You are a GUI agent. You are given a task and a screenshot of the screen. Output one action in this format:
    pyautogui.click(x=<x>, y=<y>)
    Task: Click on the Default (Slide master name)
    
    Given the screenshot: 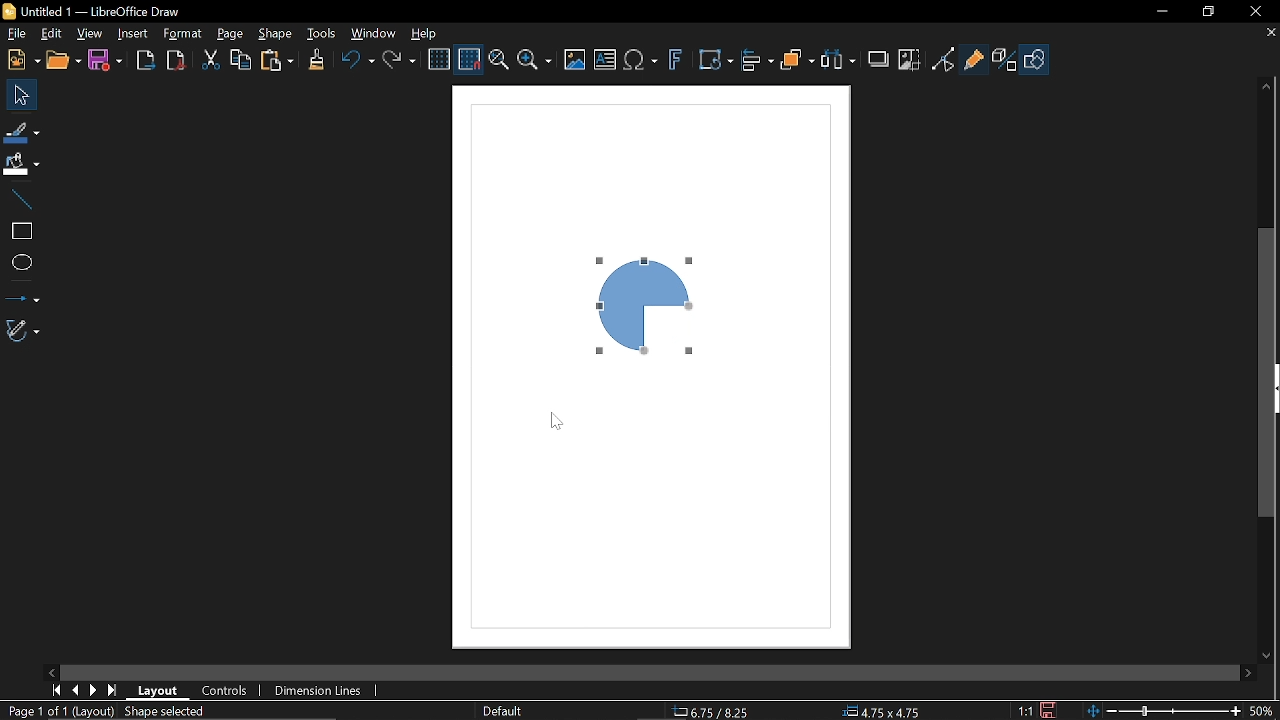 What is the action you would take?
    pyautogui.click(x=504, y=711)
    